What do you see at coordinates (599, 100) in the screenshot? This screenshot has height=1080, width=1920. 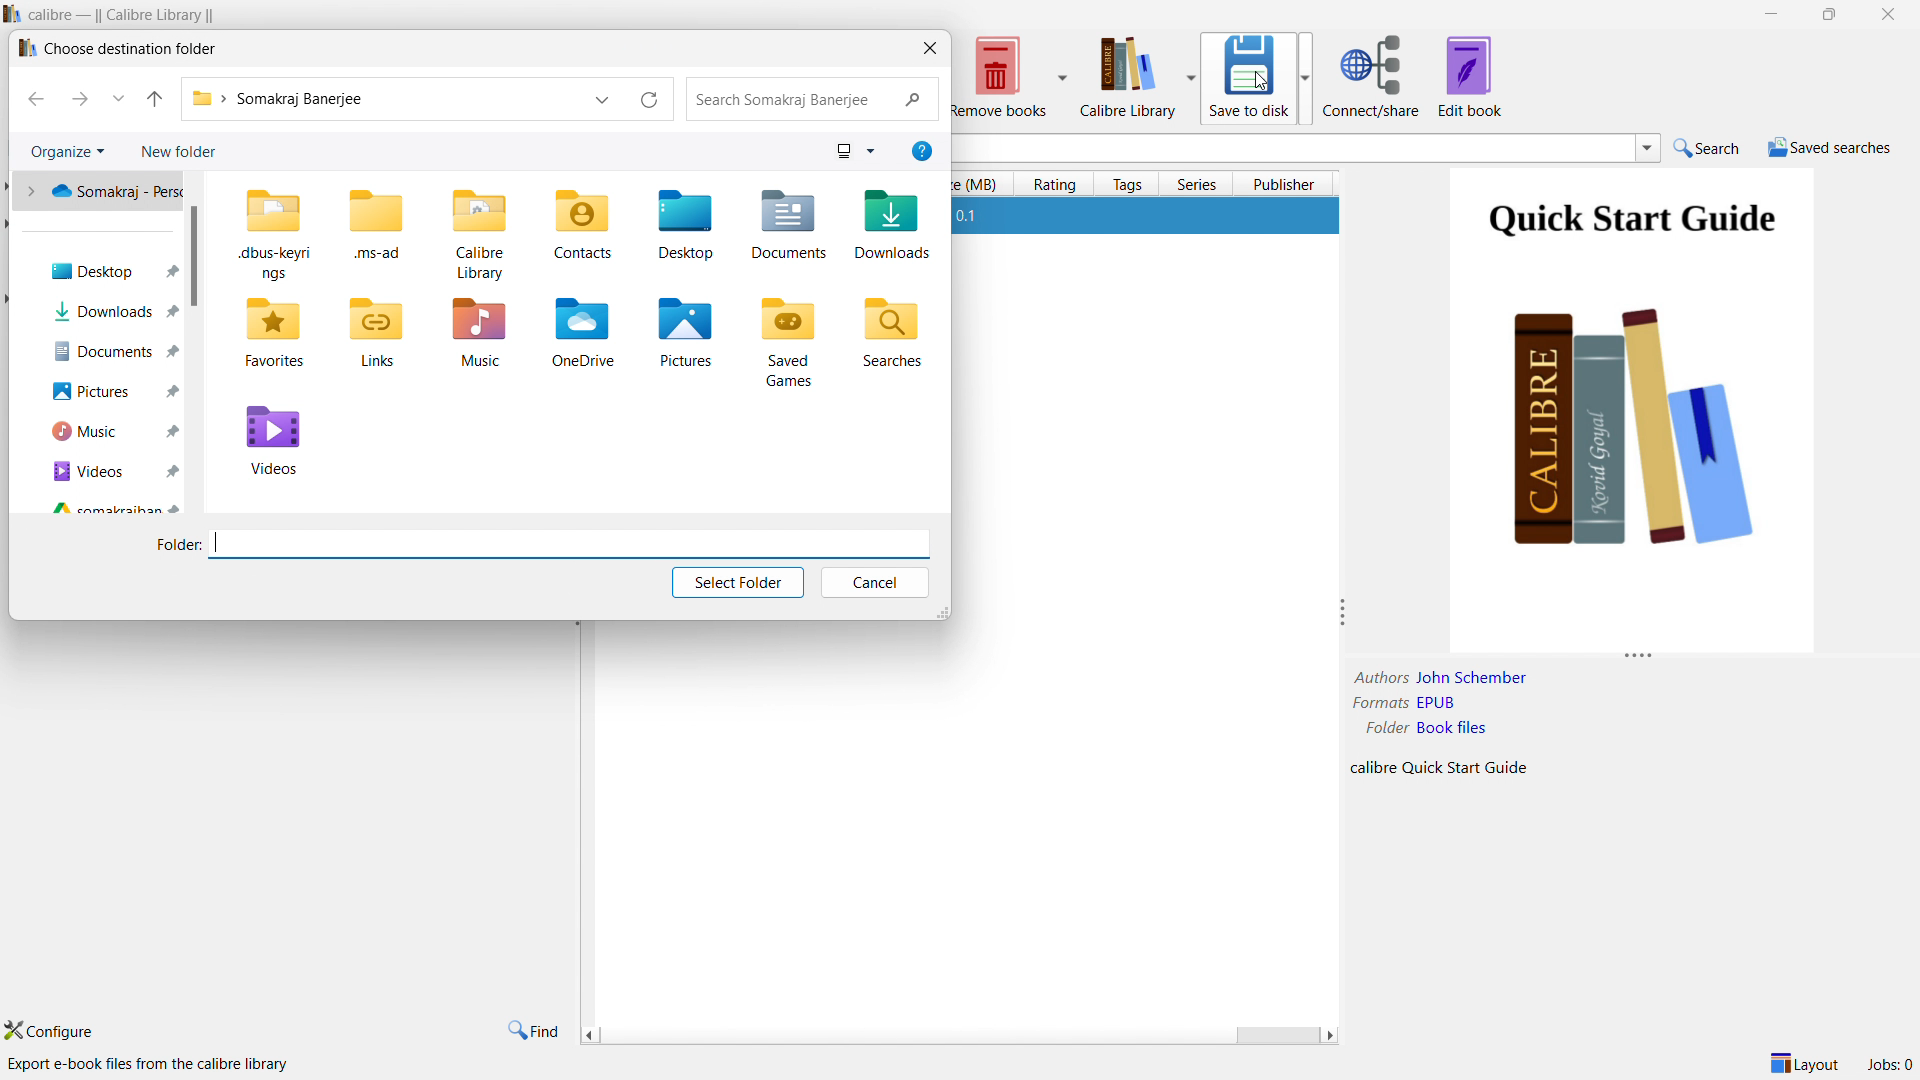 I see `previous locations` at bounding box center [599, 100].